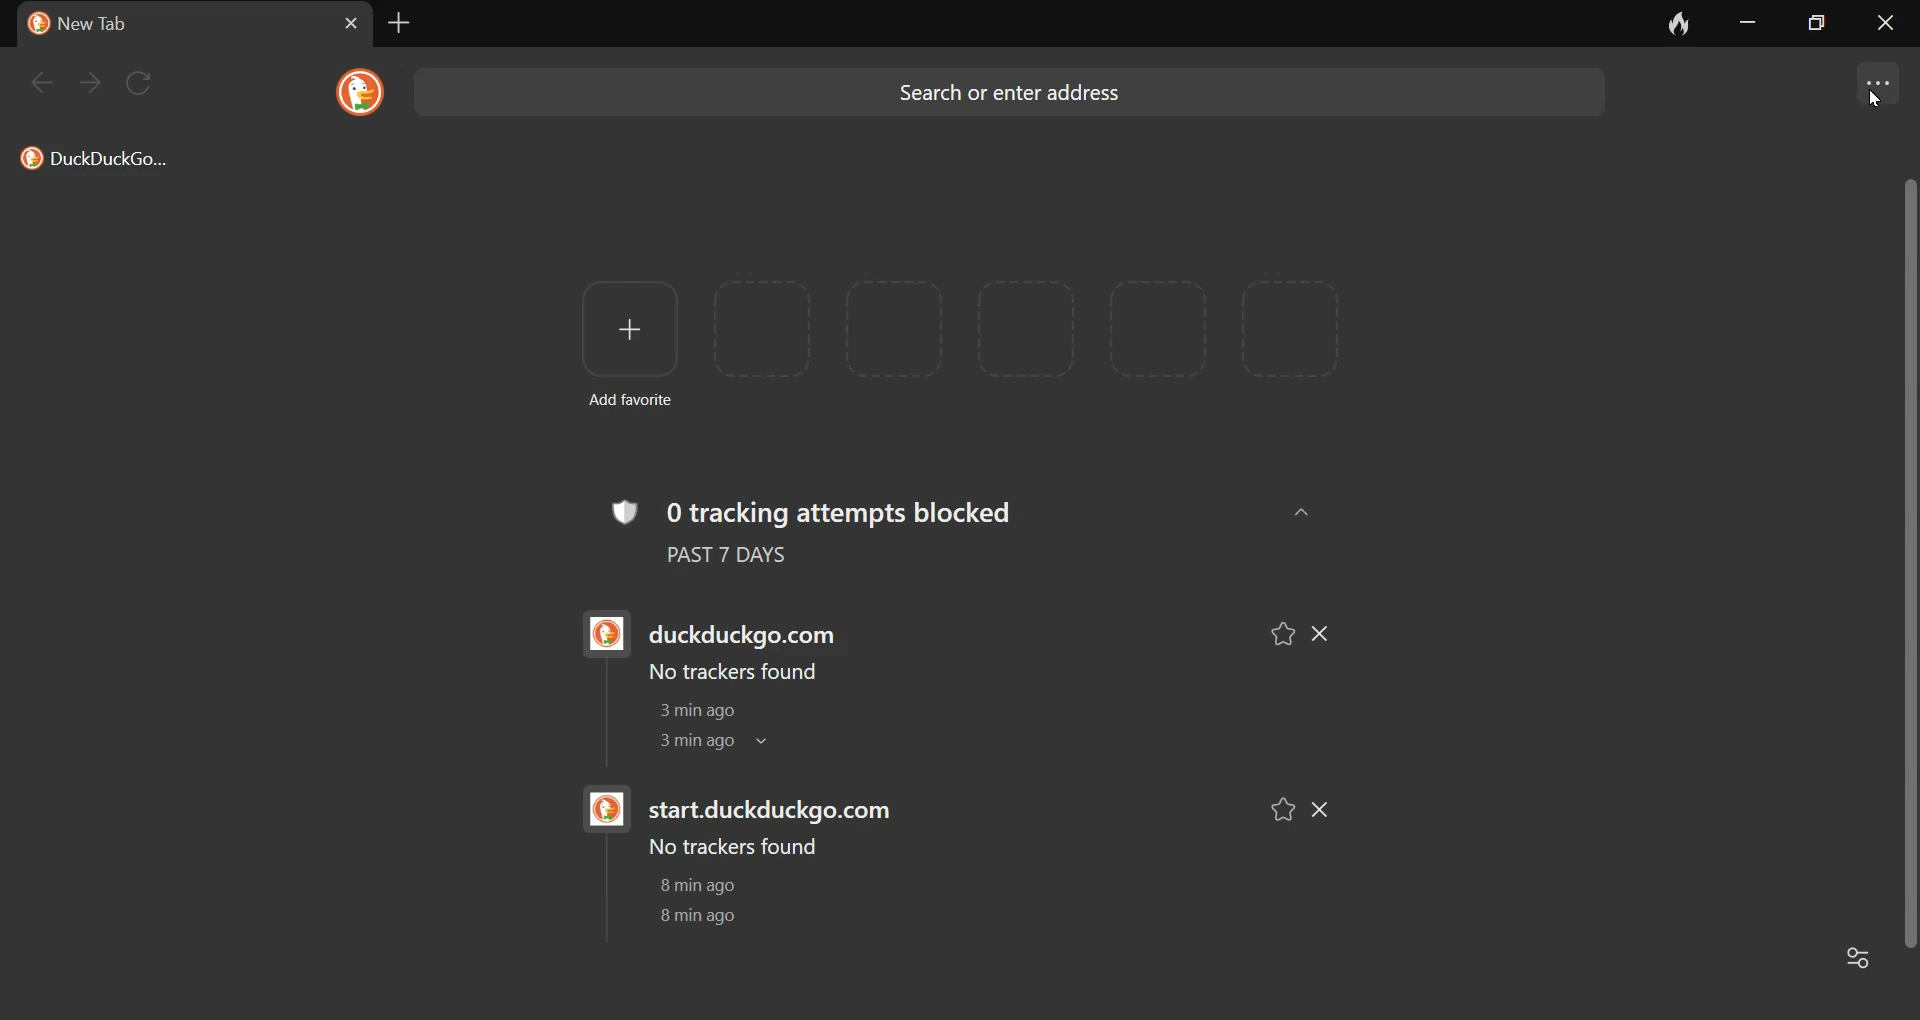 The image size is (1920, 1020). What do you see at coordinates (637, 402) in the screenshot?
I see `Add favorite` at bounding box center [637, 402].